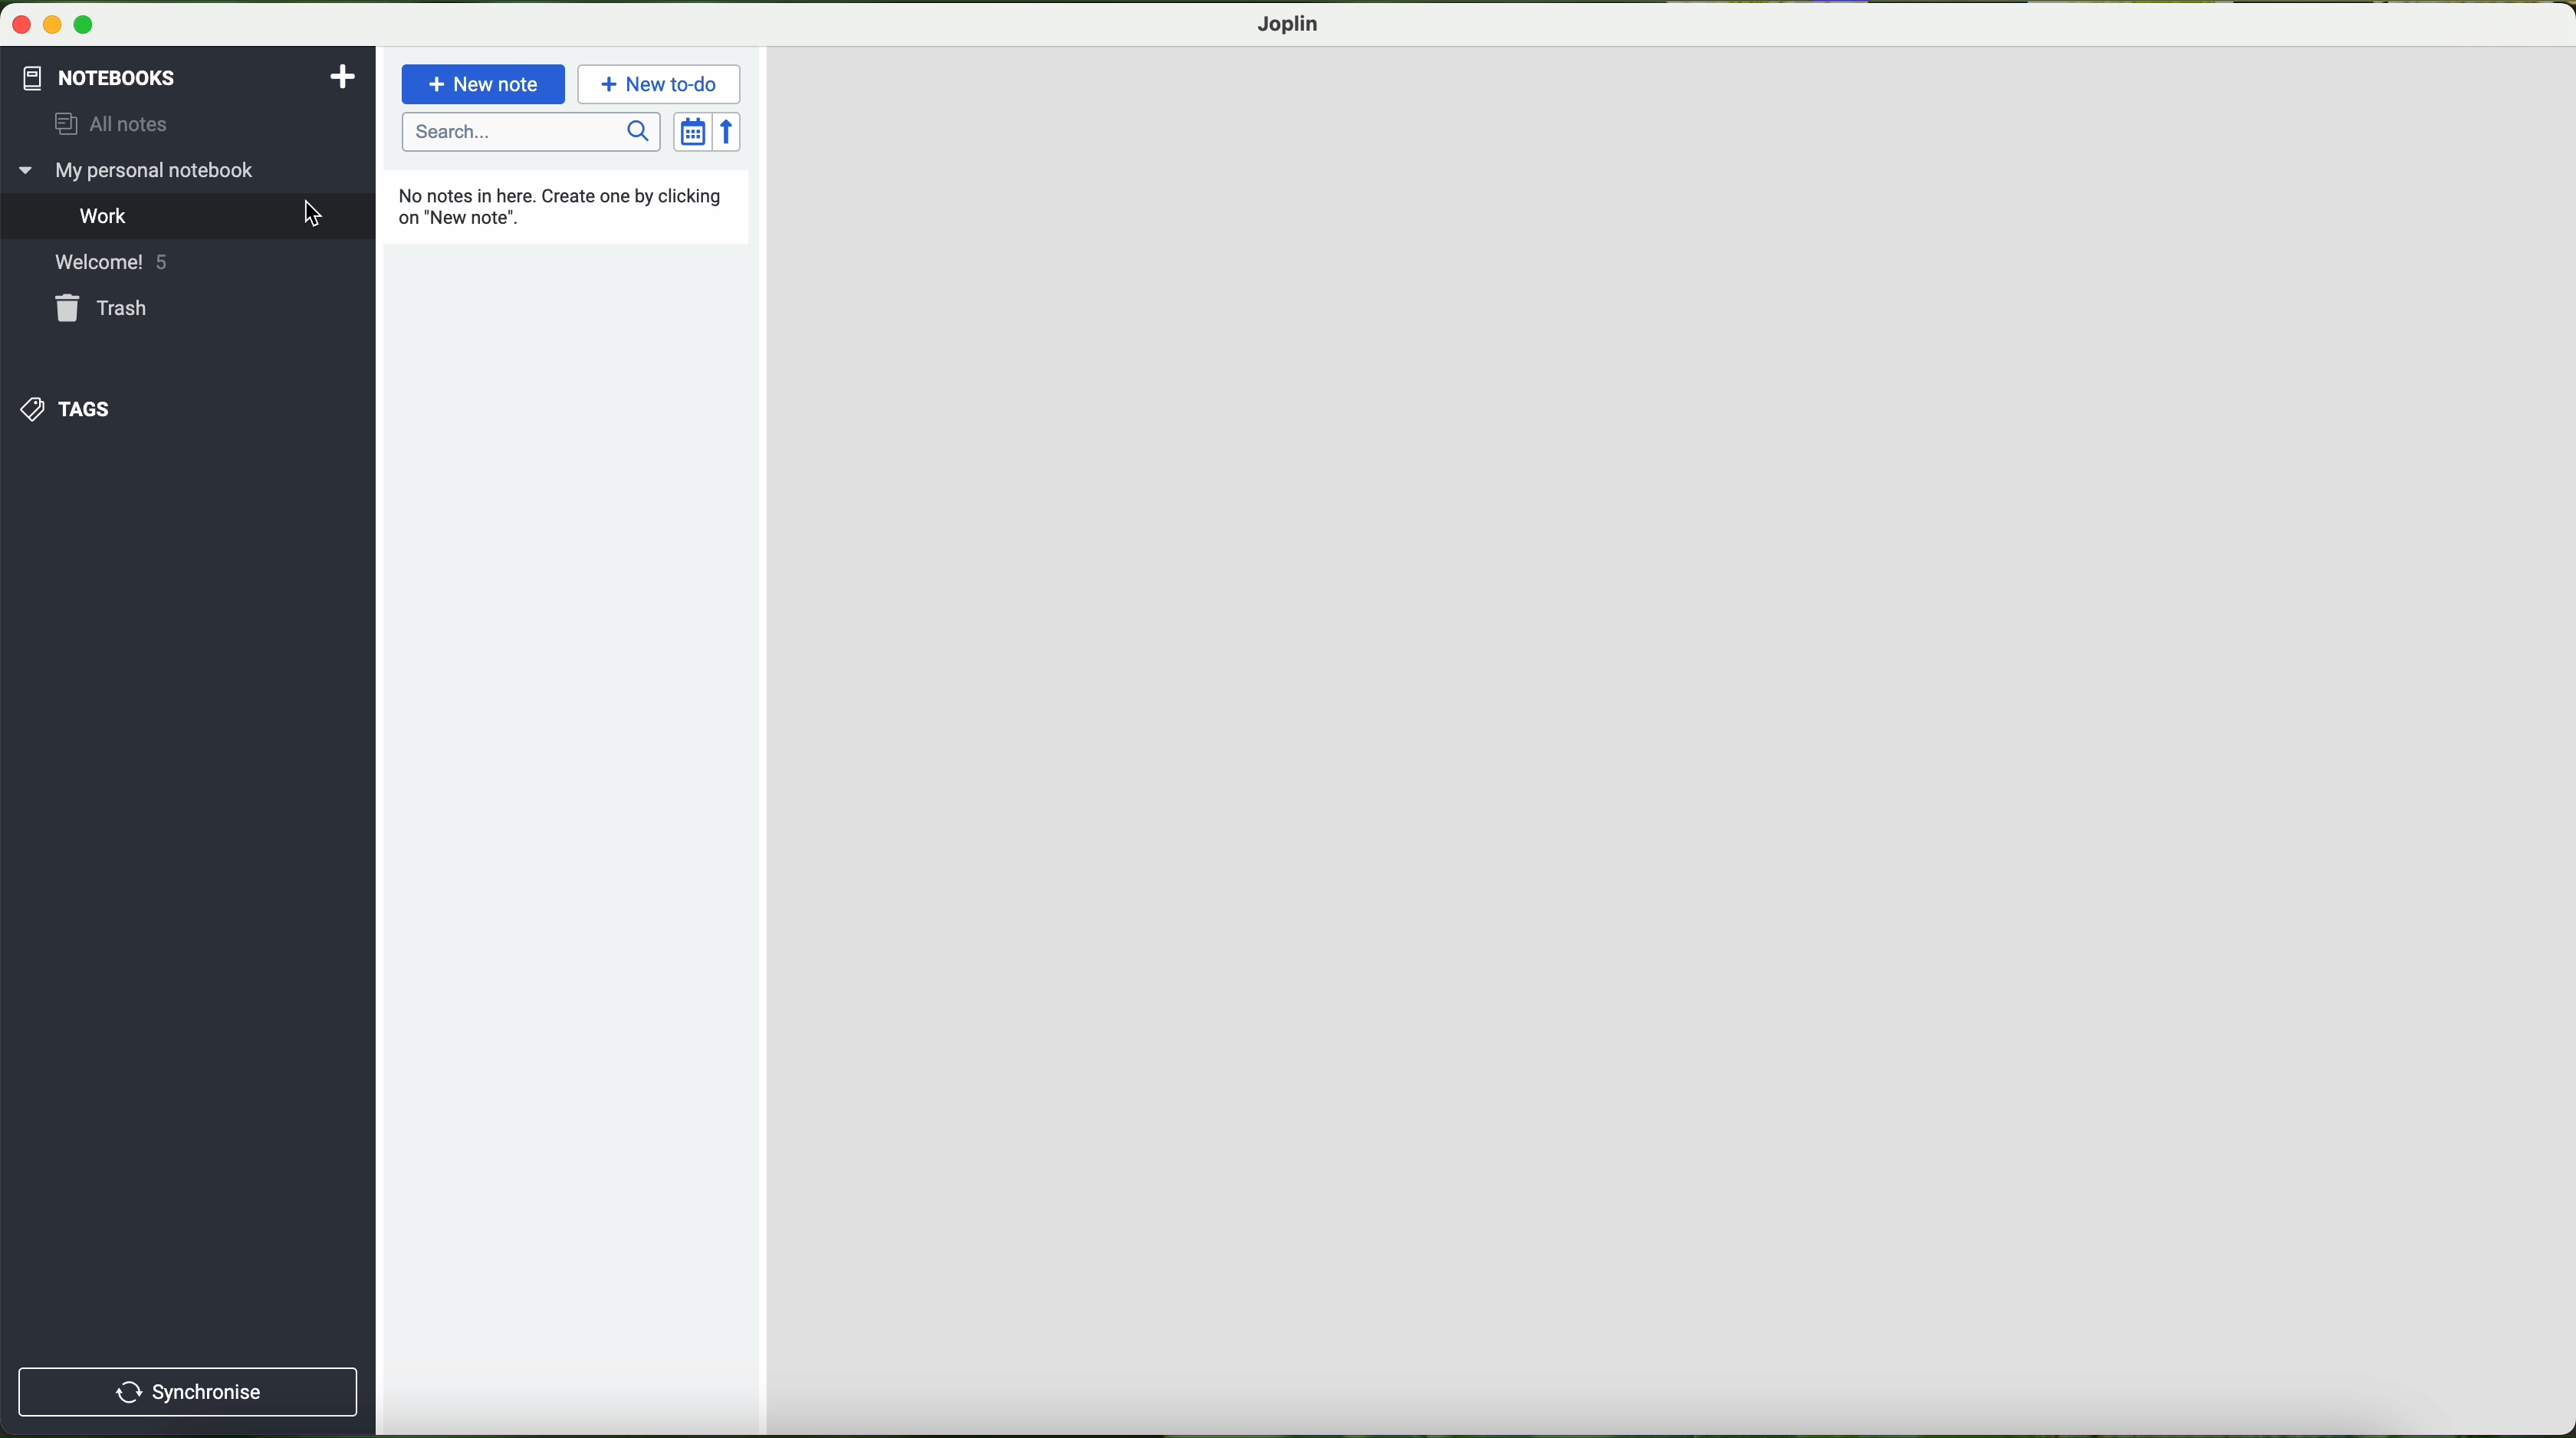 The width and height of the screenshot is (2576, 1438). I want to click on , so click(734, 134).